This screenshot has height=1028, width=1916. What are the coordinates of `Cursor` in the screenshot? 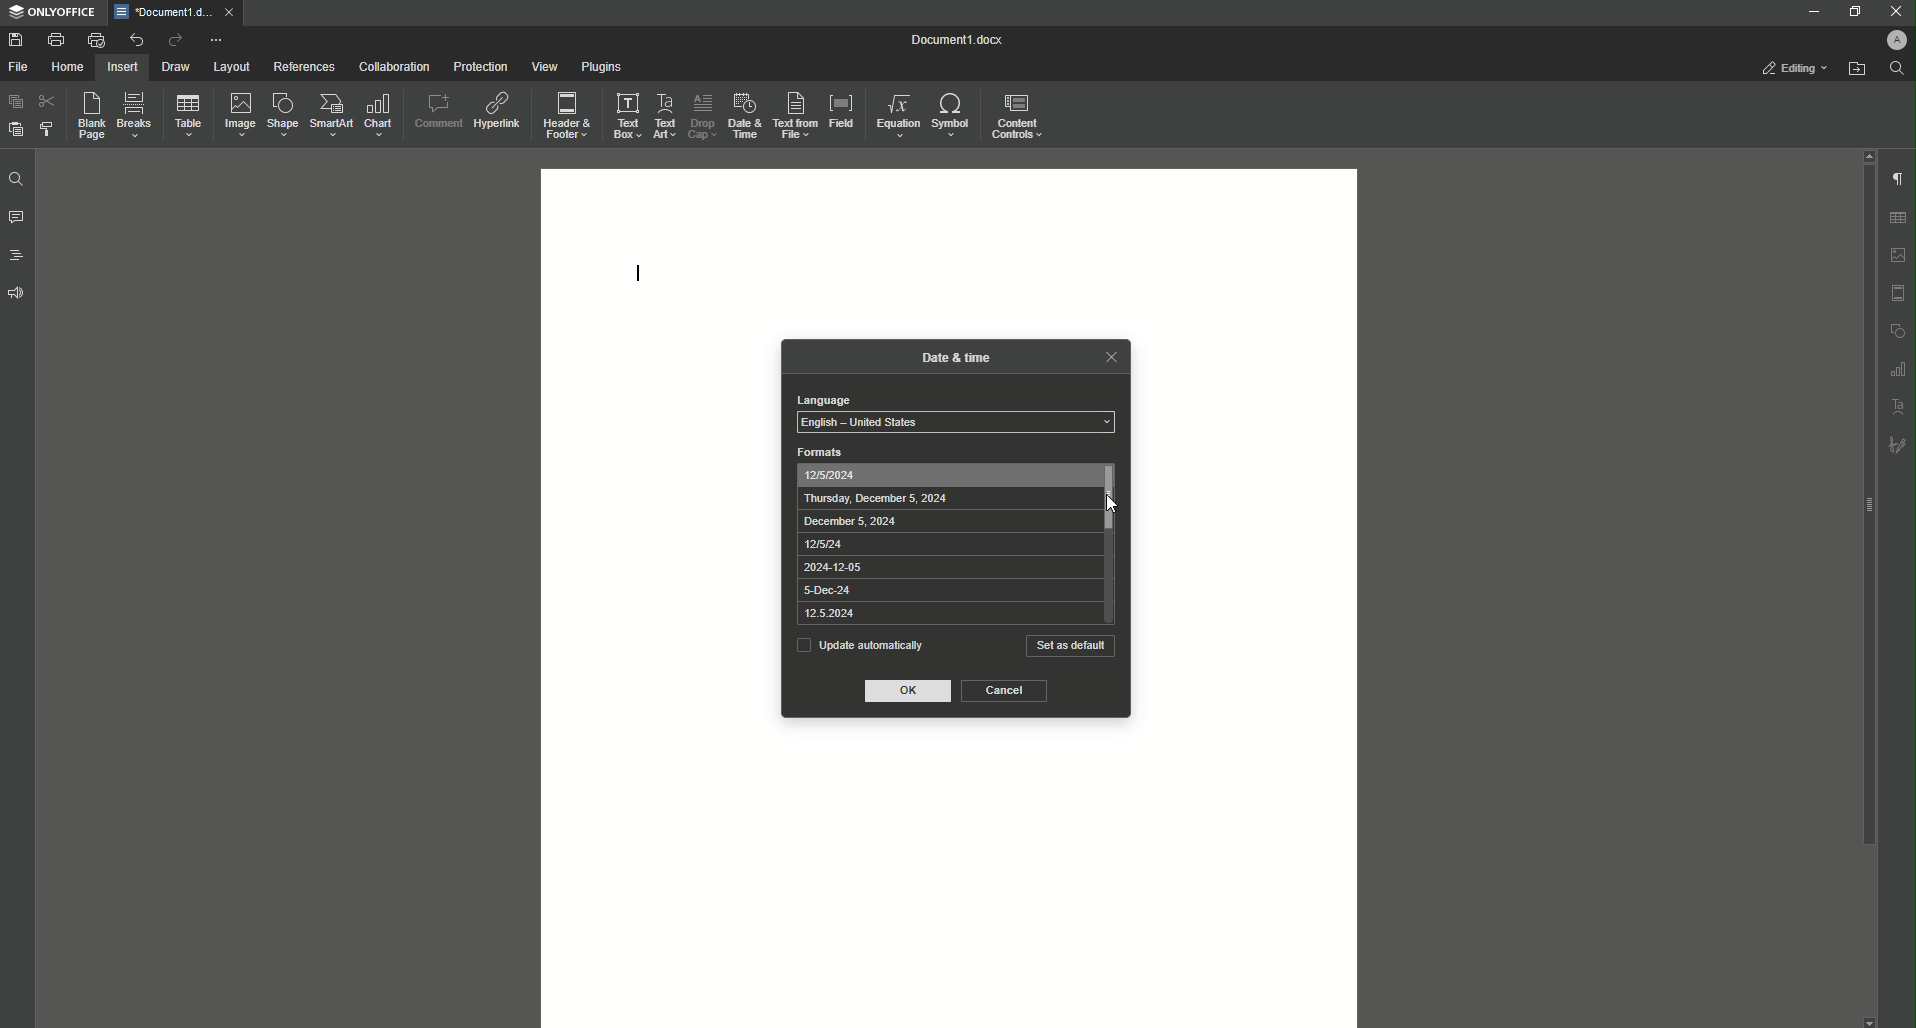 It's located at (1110, 503).